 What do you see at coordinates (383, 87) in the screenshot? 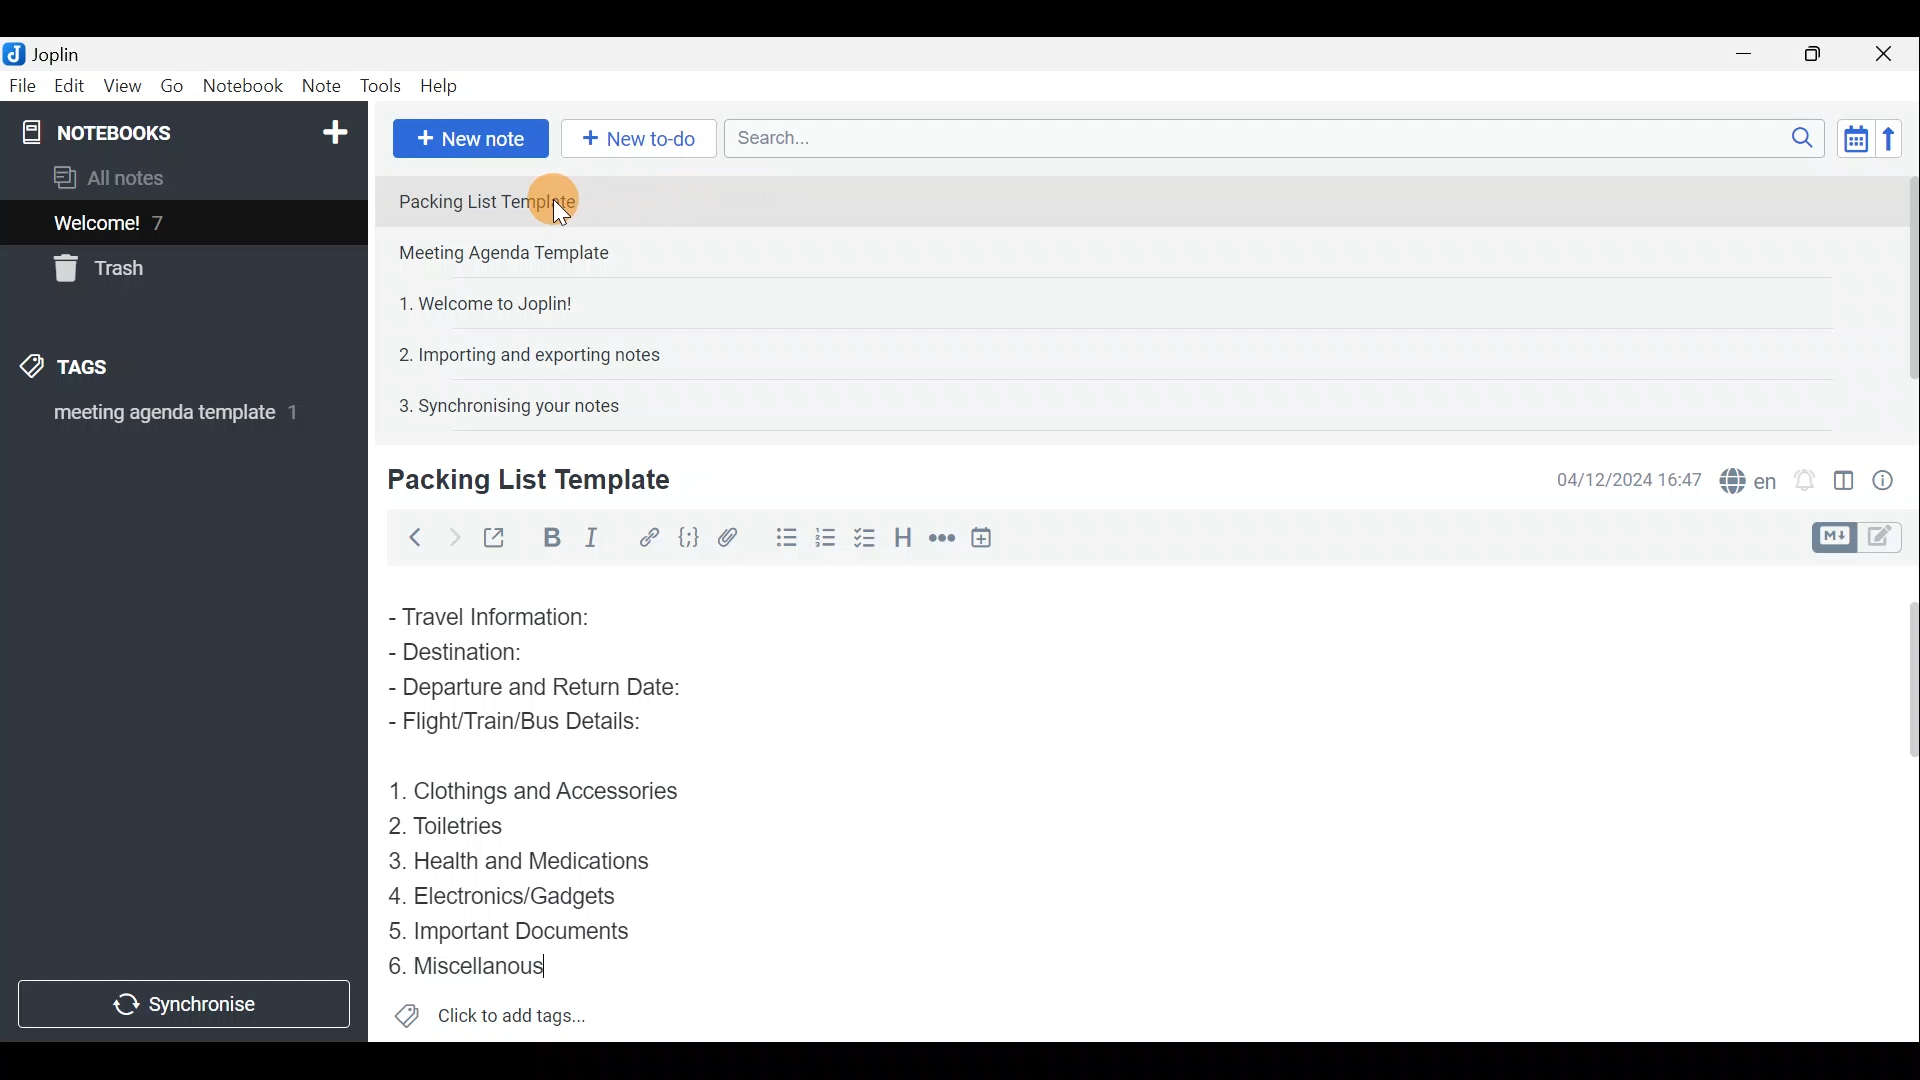
I see `Tools` at bounding box center [383, 87].